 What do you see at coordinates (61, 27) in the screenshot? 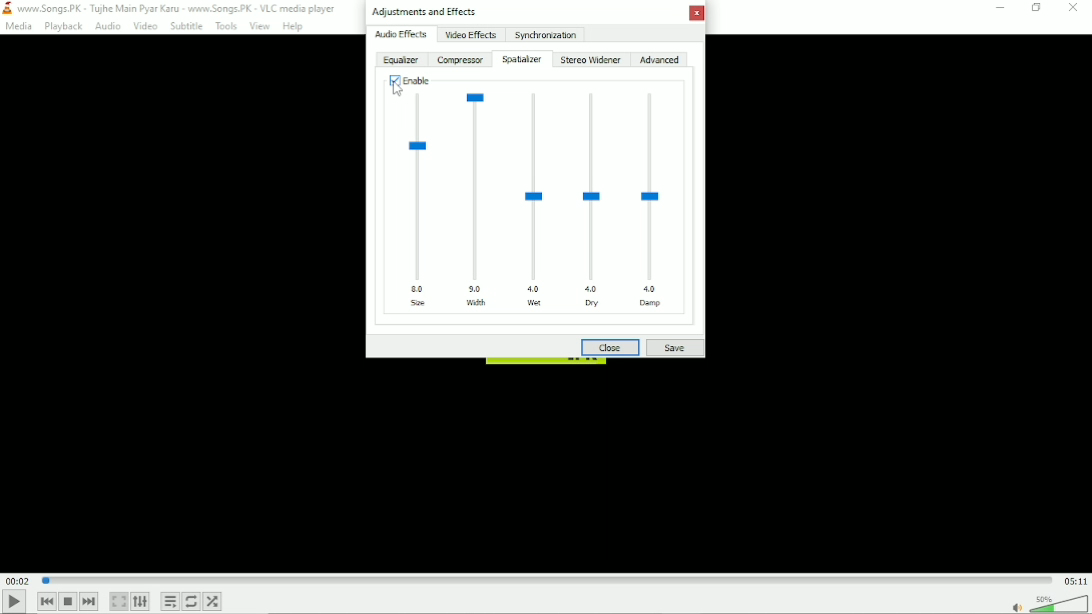
I see `Playback` at bounding box center [61, 27].